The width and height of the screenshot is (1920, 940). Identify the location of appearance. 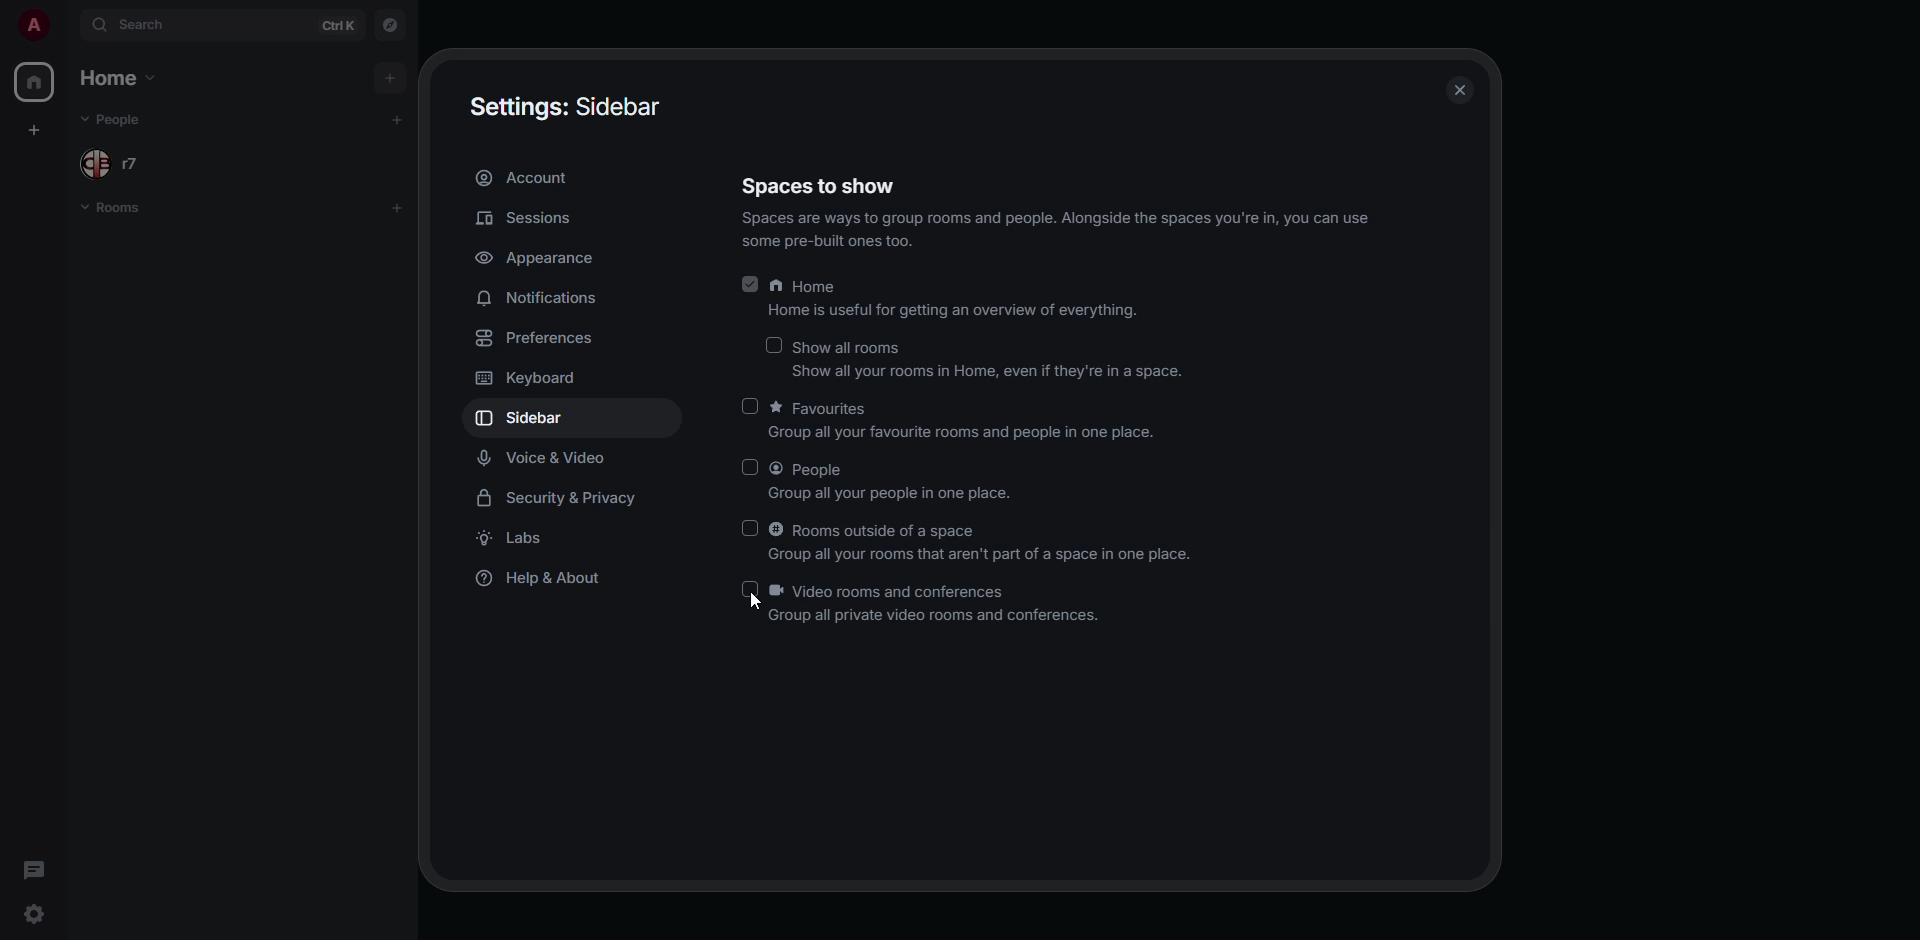
(537, 260).